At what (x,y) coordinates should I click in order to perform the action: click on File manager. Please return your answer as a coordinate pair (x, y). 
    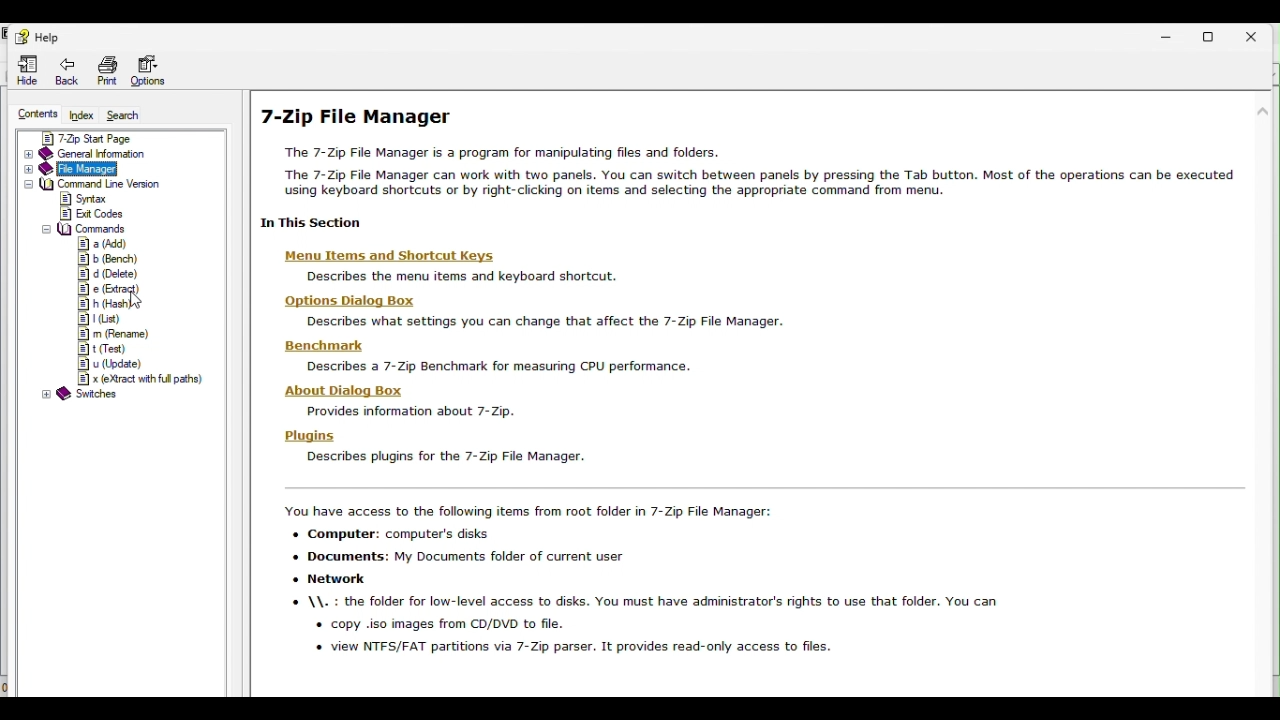
    Looking at the image, I should click on (106, 169).